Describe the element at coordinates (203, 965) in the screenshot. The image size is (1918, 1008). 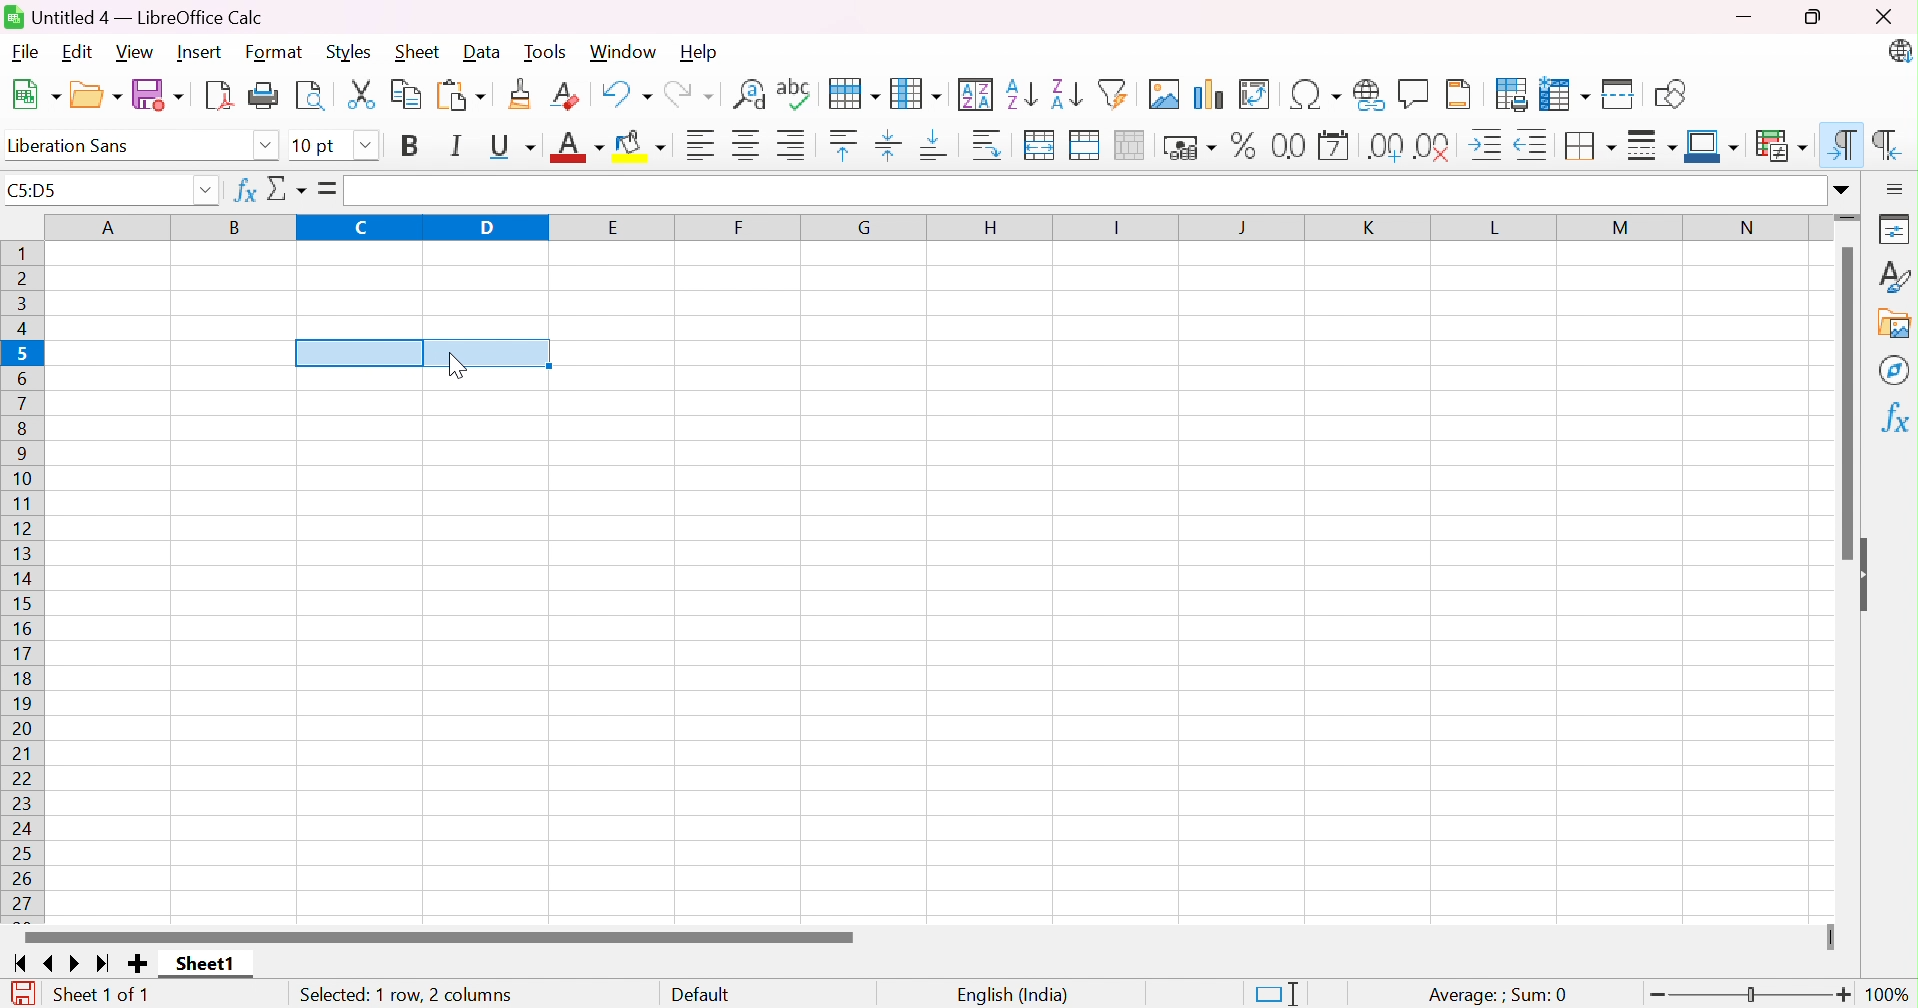
I see `Sheet1` at that location.